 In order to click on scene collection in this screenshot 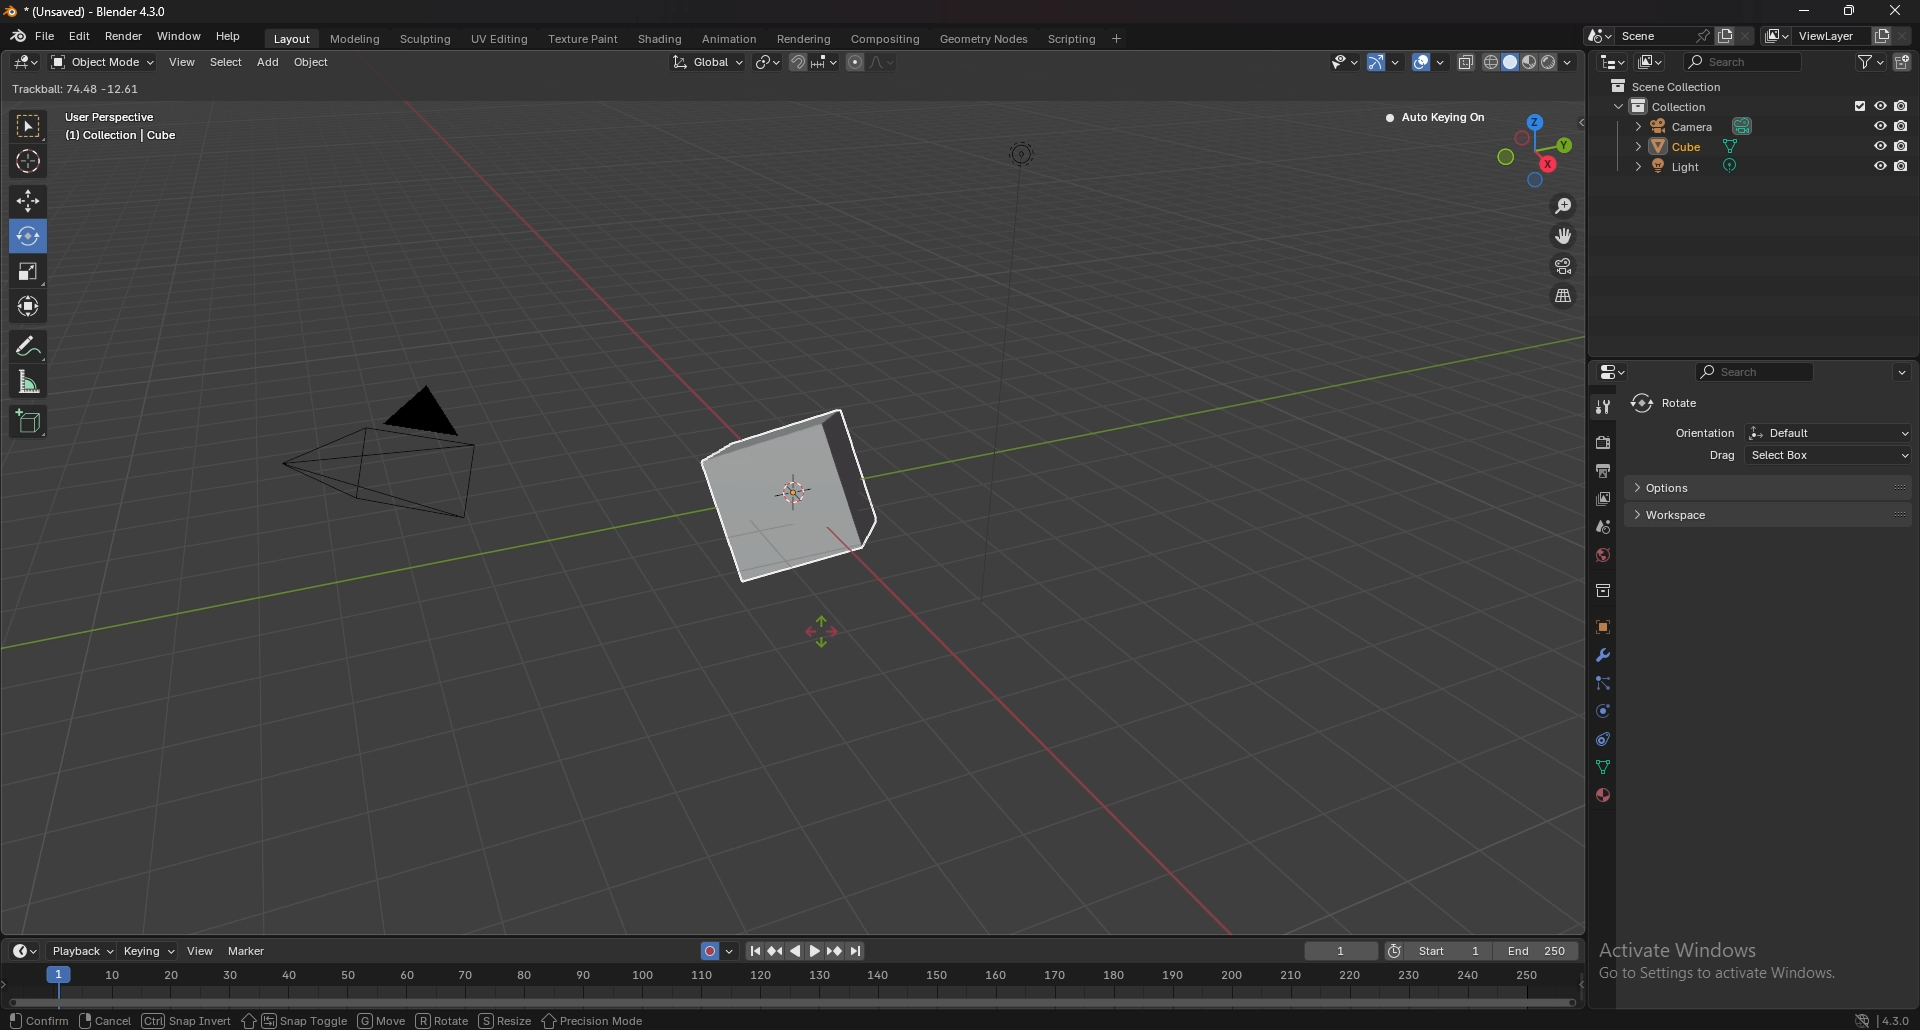, I will do `click(1672, 86)`.